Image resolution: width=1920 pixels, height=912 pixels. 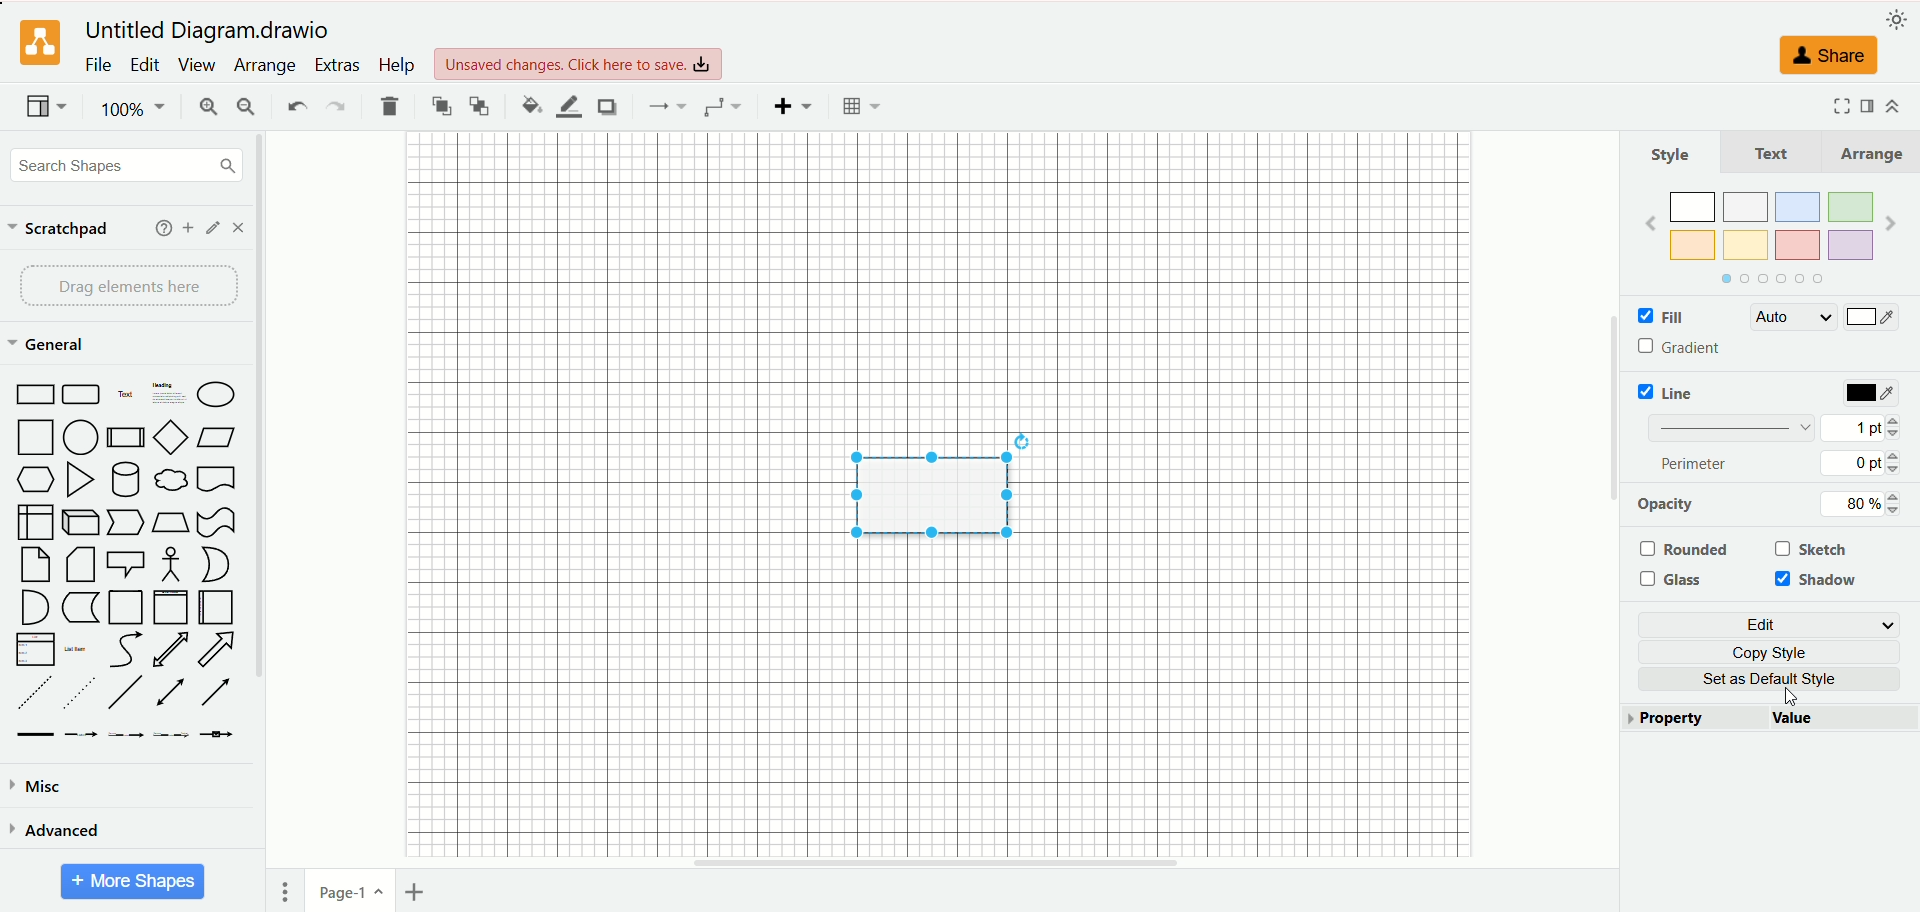 I want to click on color options navigate, so click(x=1768, y=279).